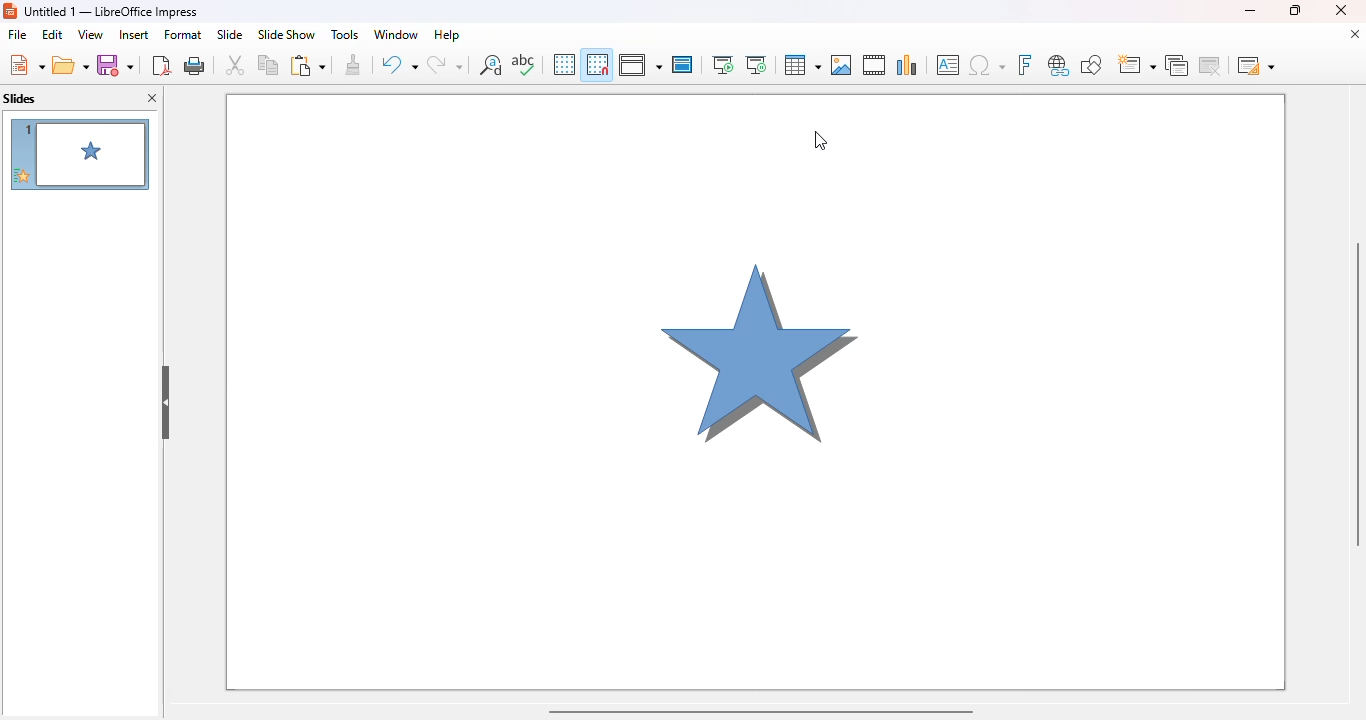 The height and width of the screenshot is (720, 1366). Describe the element at coordinates (760, 711) in the screenshot. I see `horizontal scroll bar` at that location.